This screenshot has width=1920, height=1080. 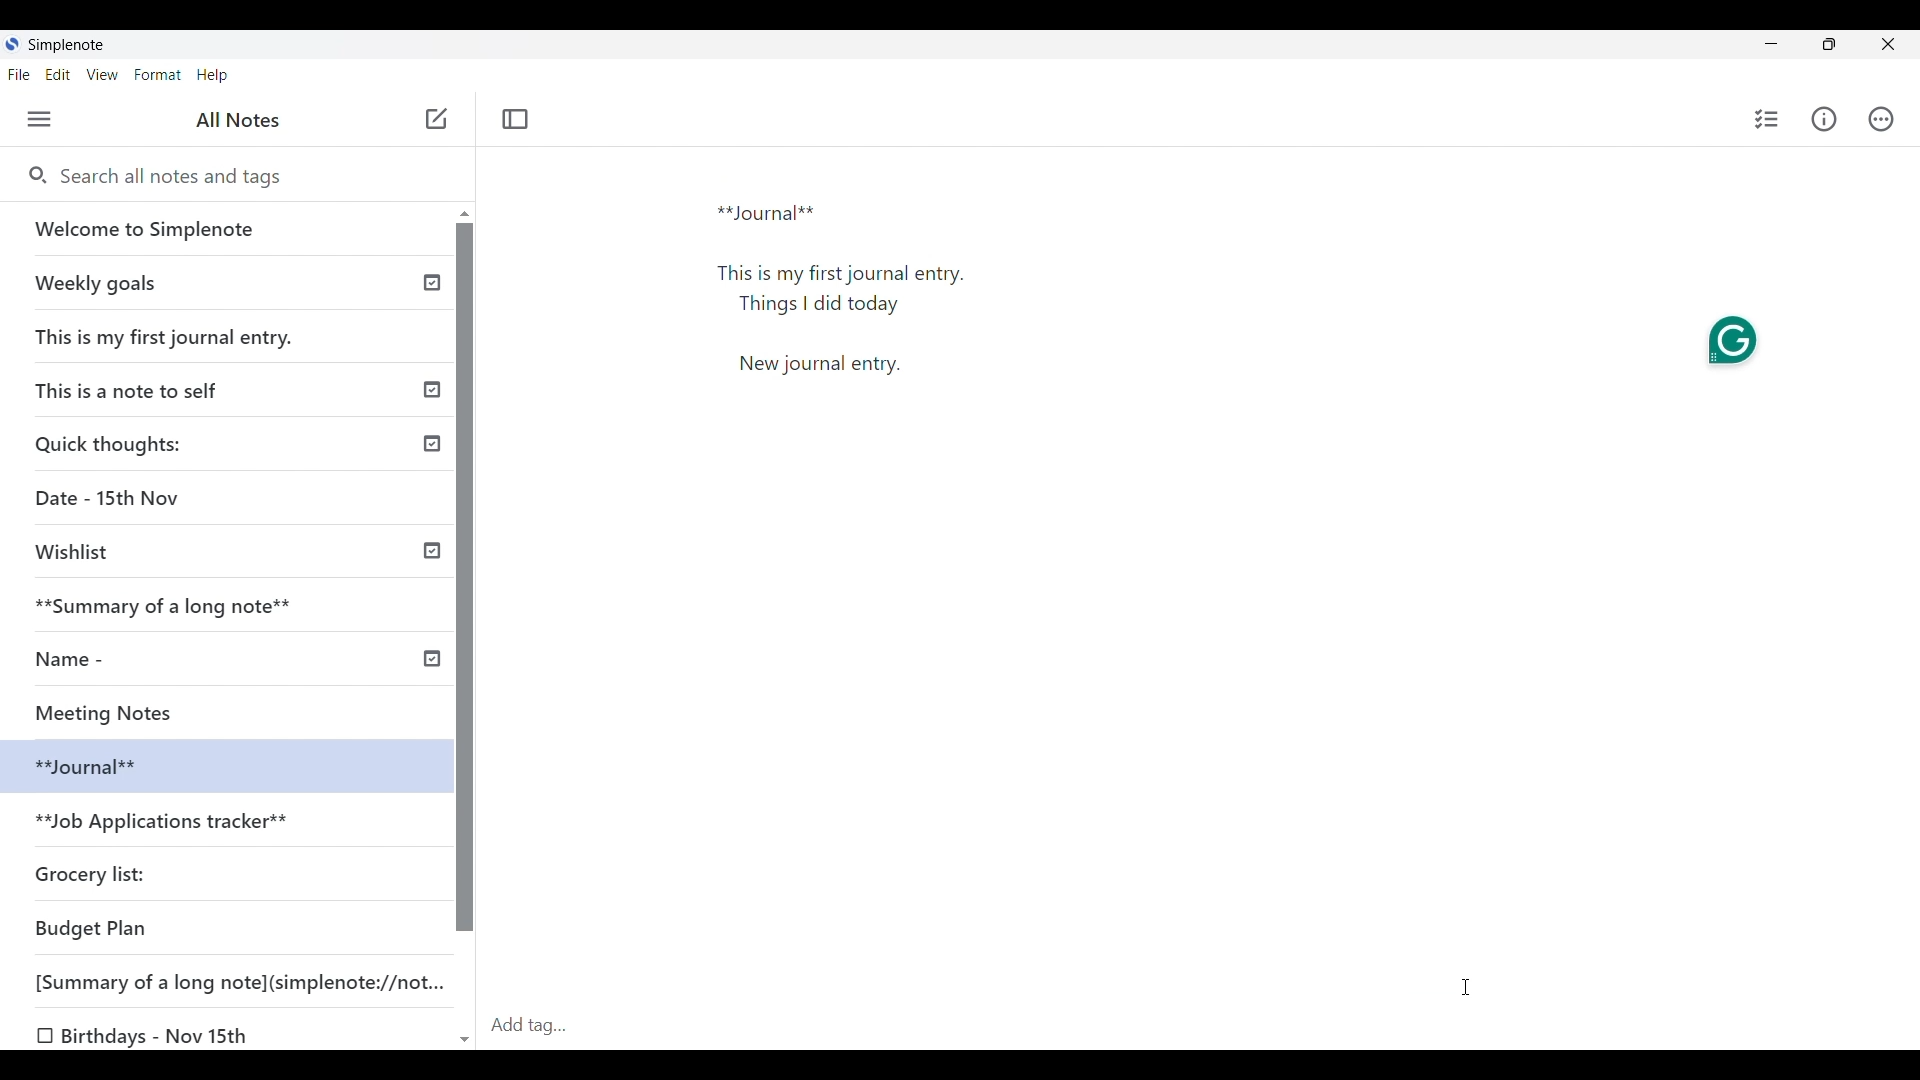 I want to click on Quick thoughts:, so click(x=112, y=443).